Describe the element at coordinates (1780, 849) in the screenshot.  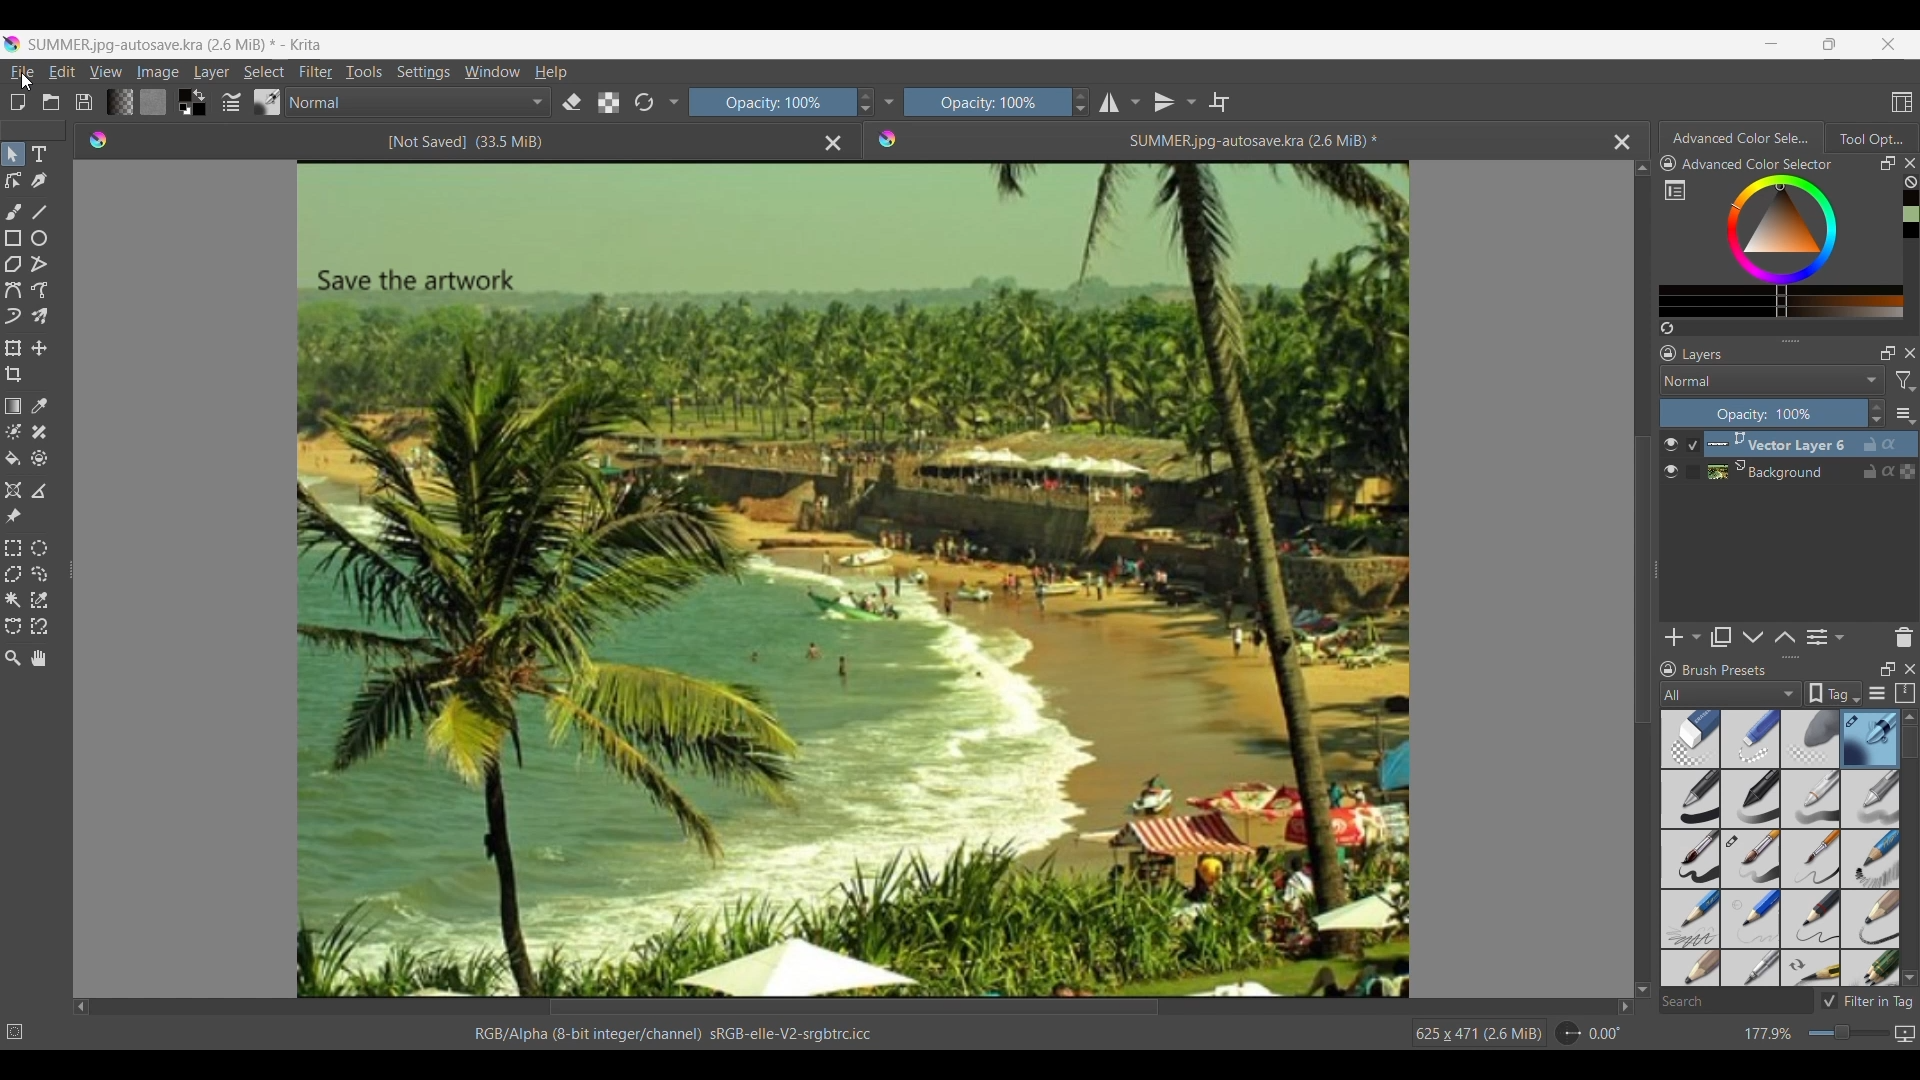
I see `Brush presets with current selection highlighted` at that location.